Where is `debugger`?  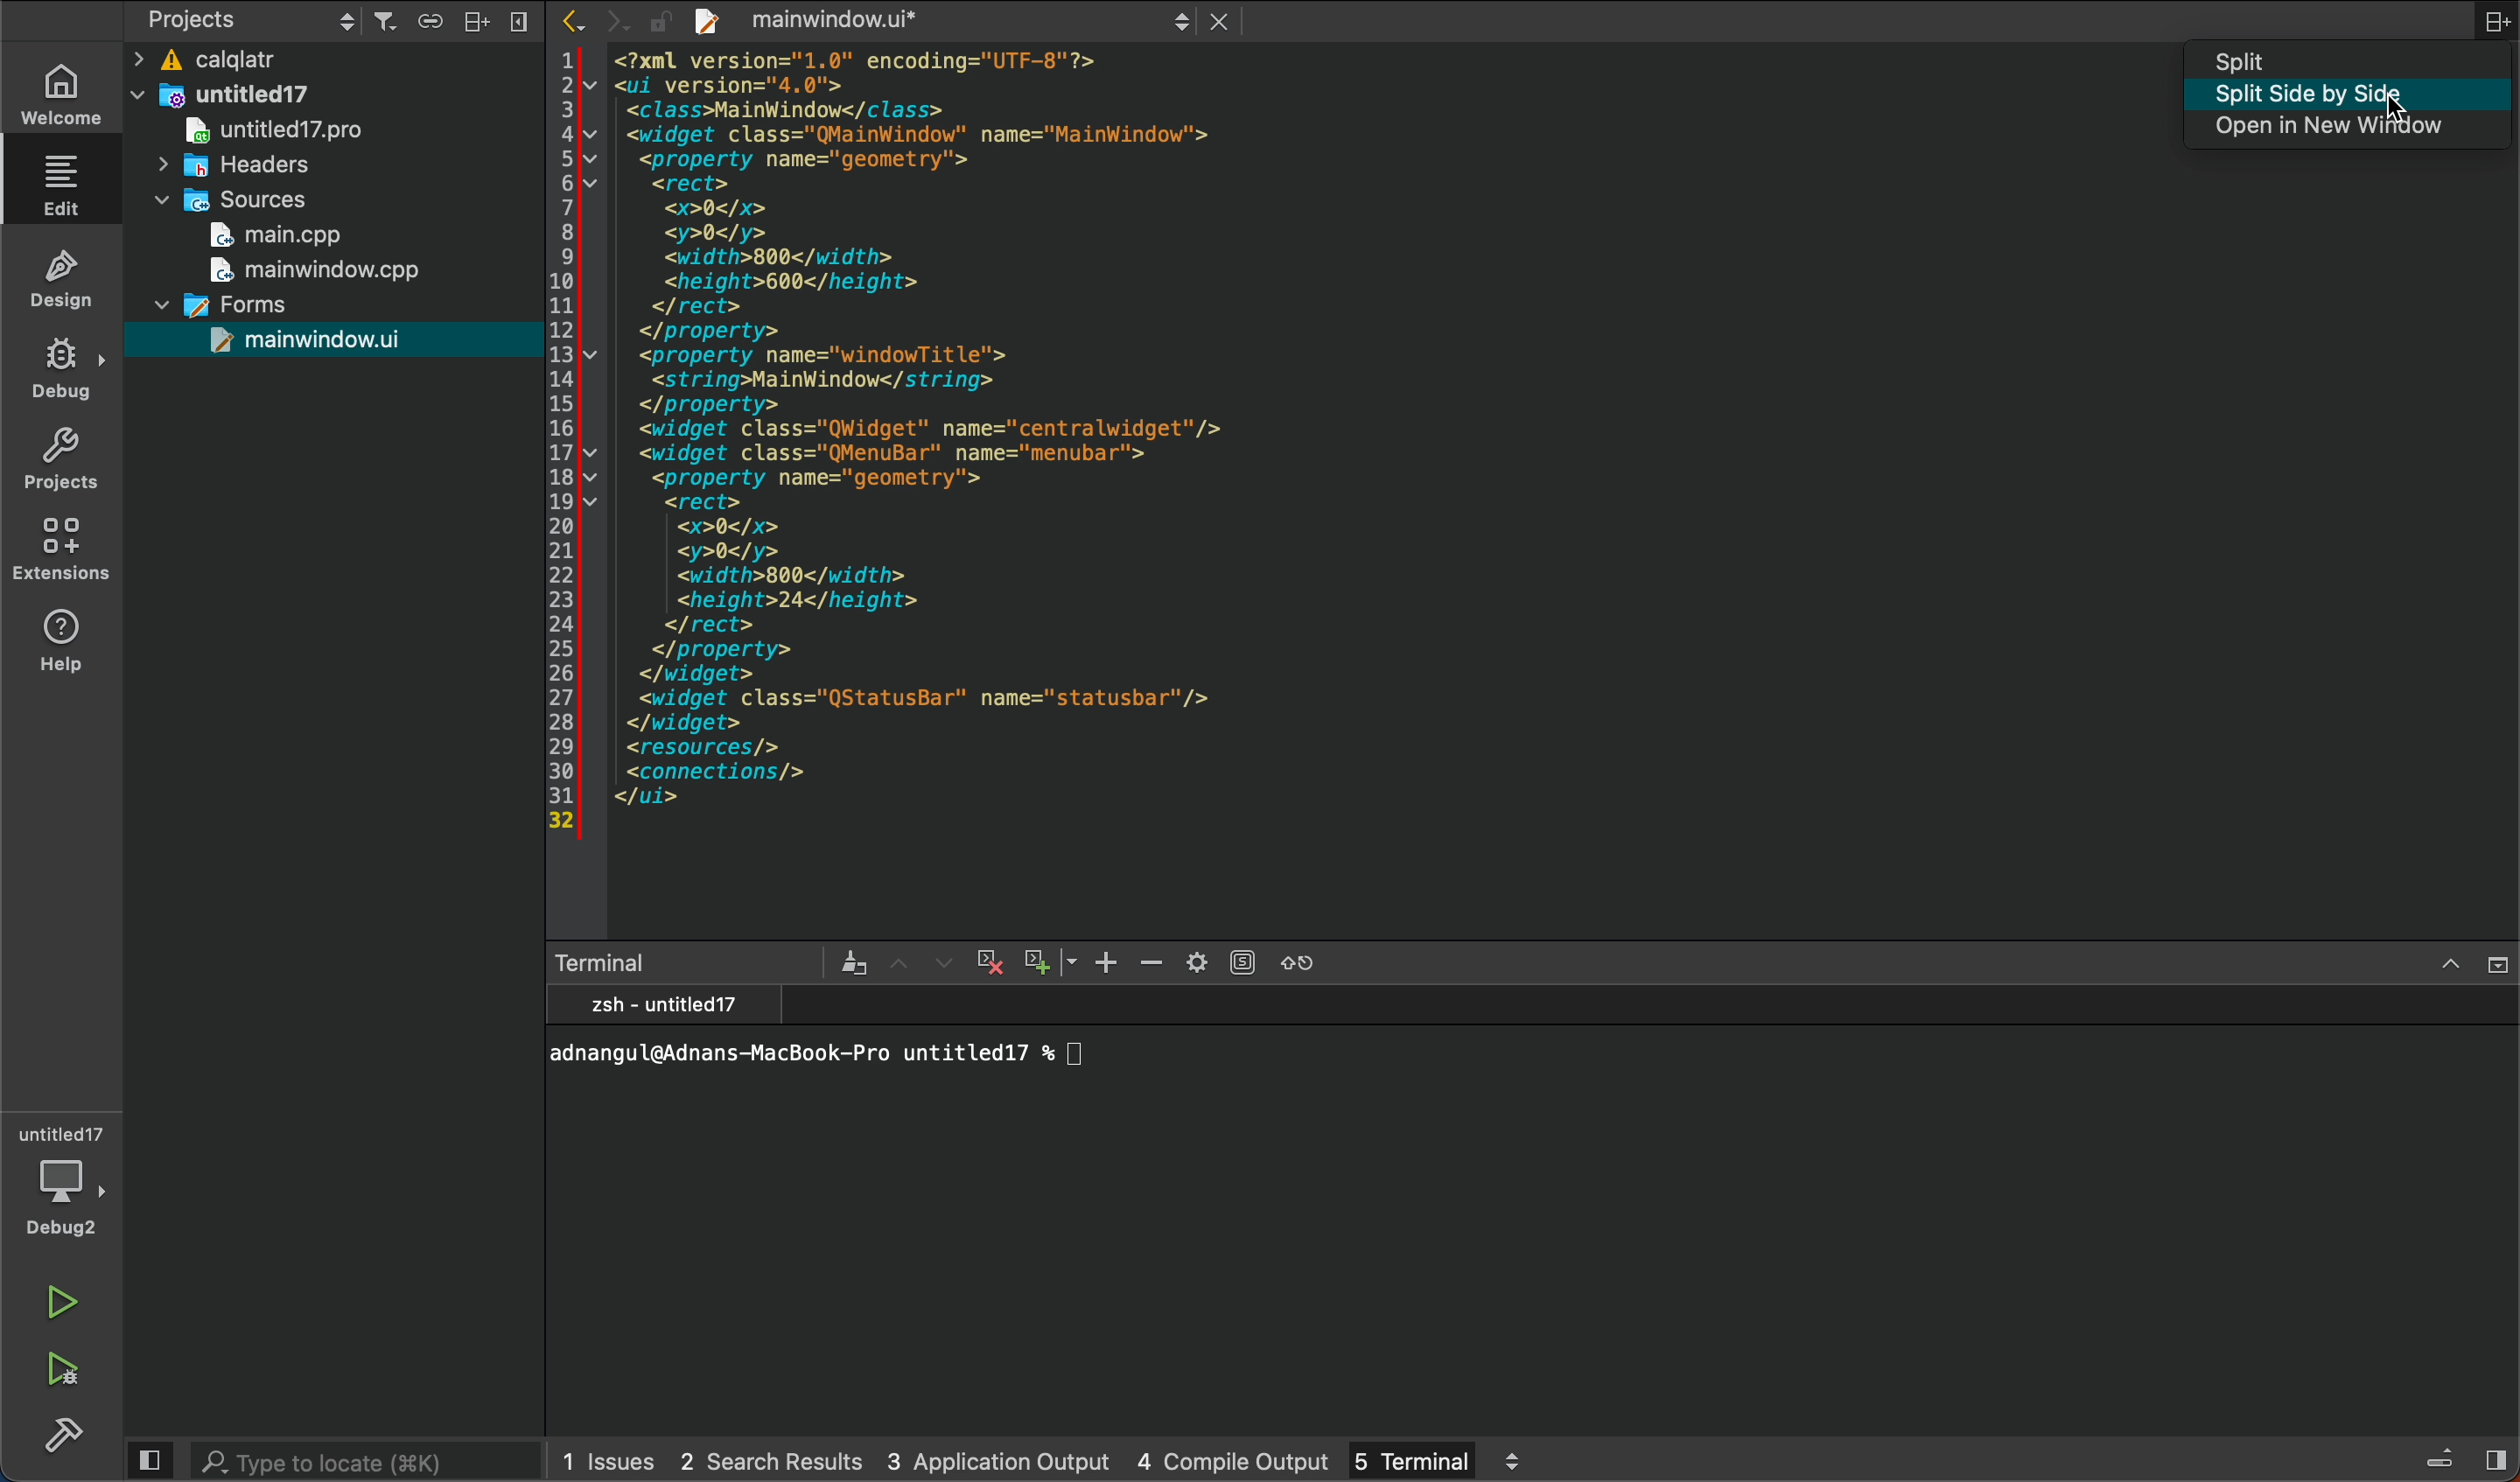 debugger is located at coordinates (62, 1177).